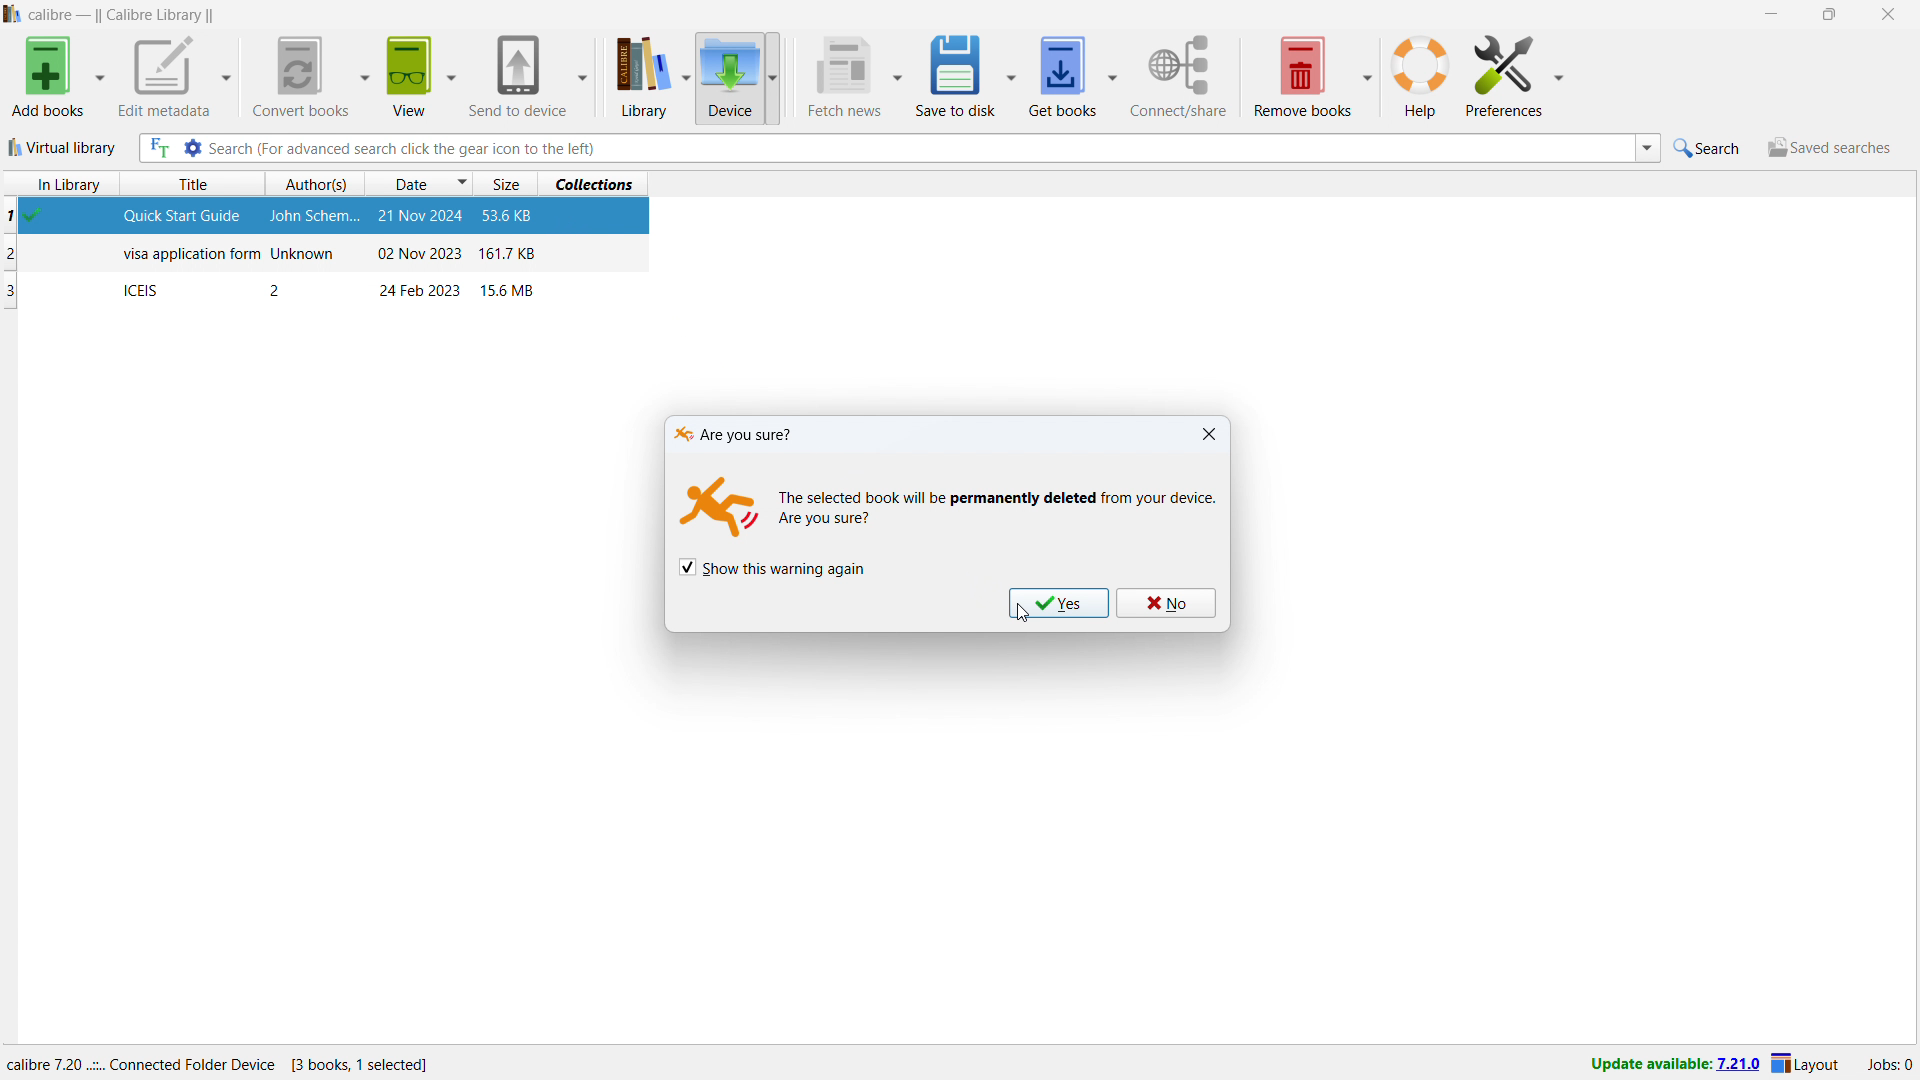  What do you see at coordinates (227, 1060) in the screenshot?
I see `details of software program` at bounding box center [227, 1060].